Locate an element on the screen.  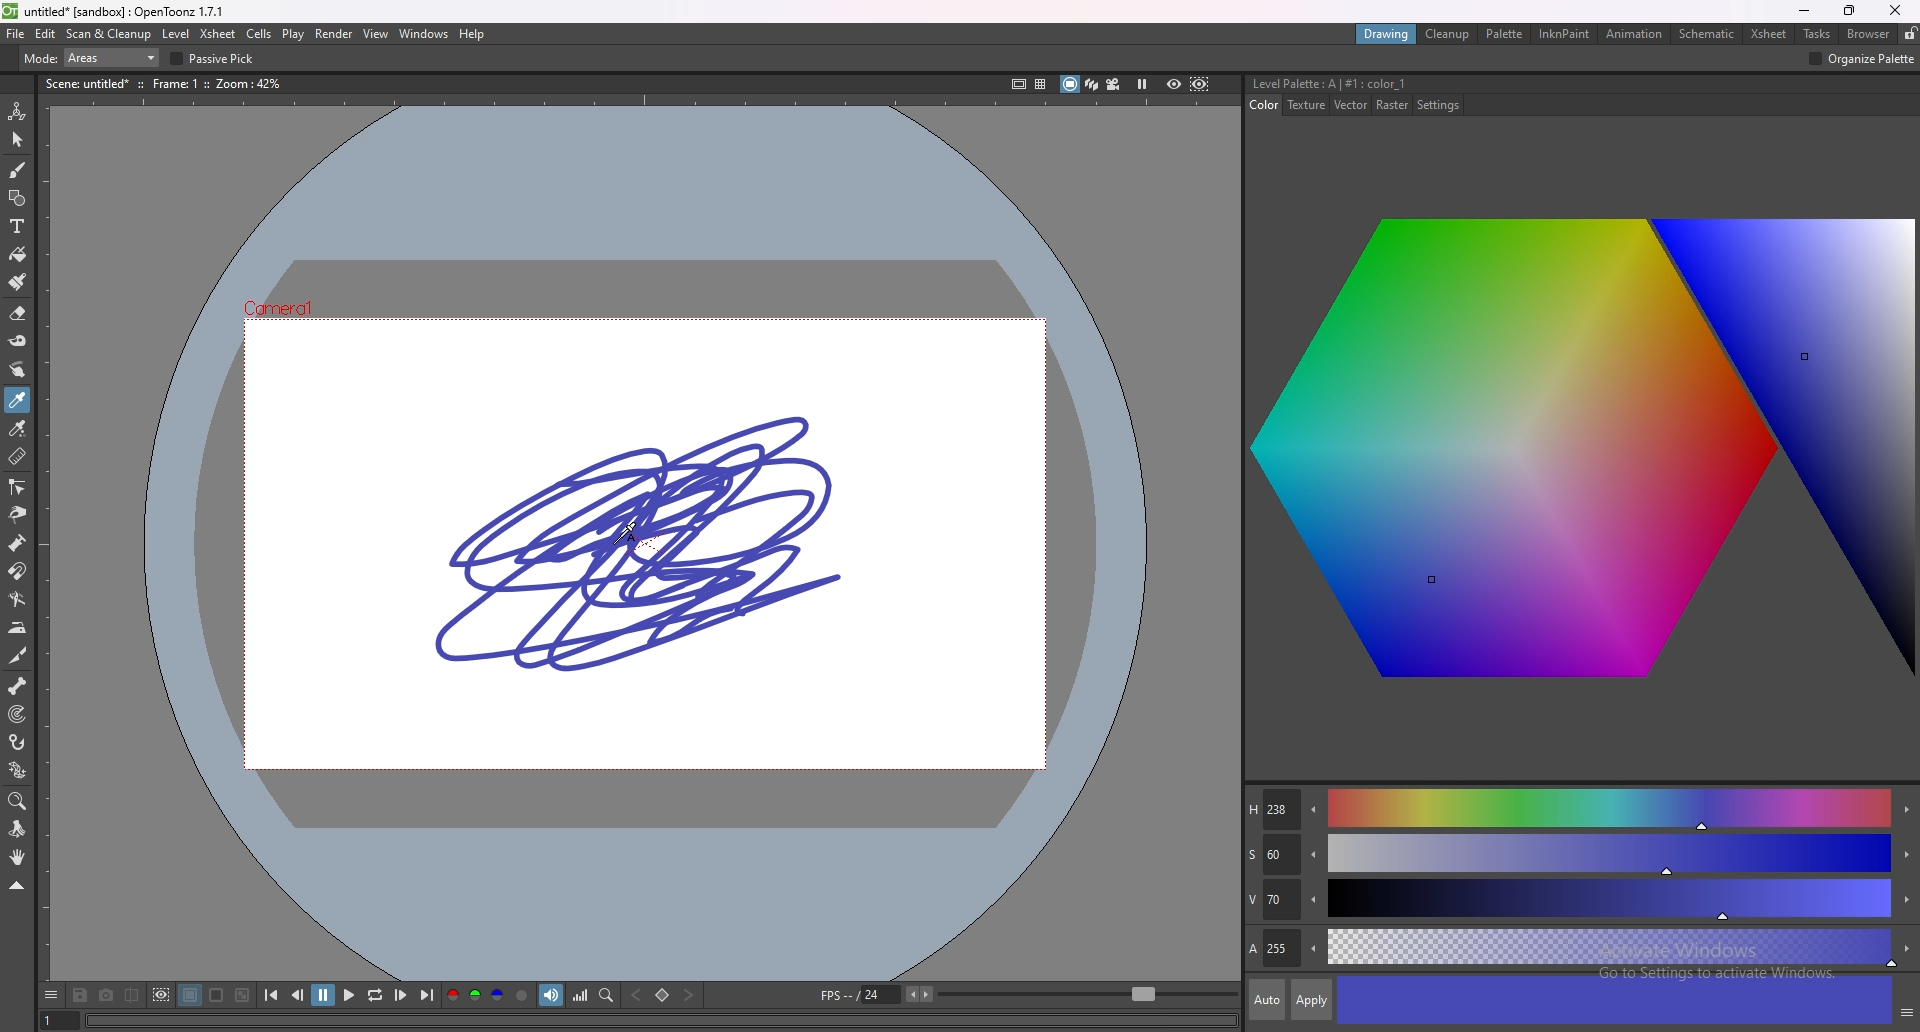
freeze is located at coordinates (1142, 83).